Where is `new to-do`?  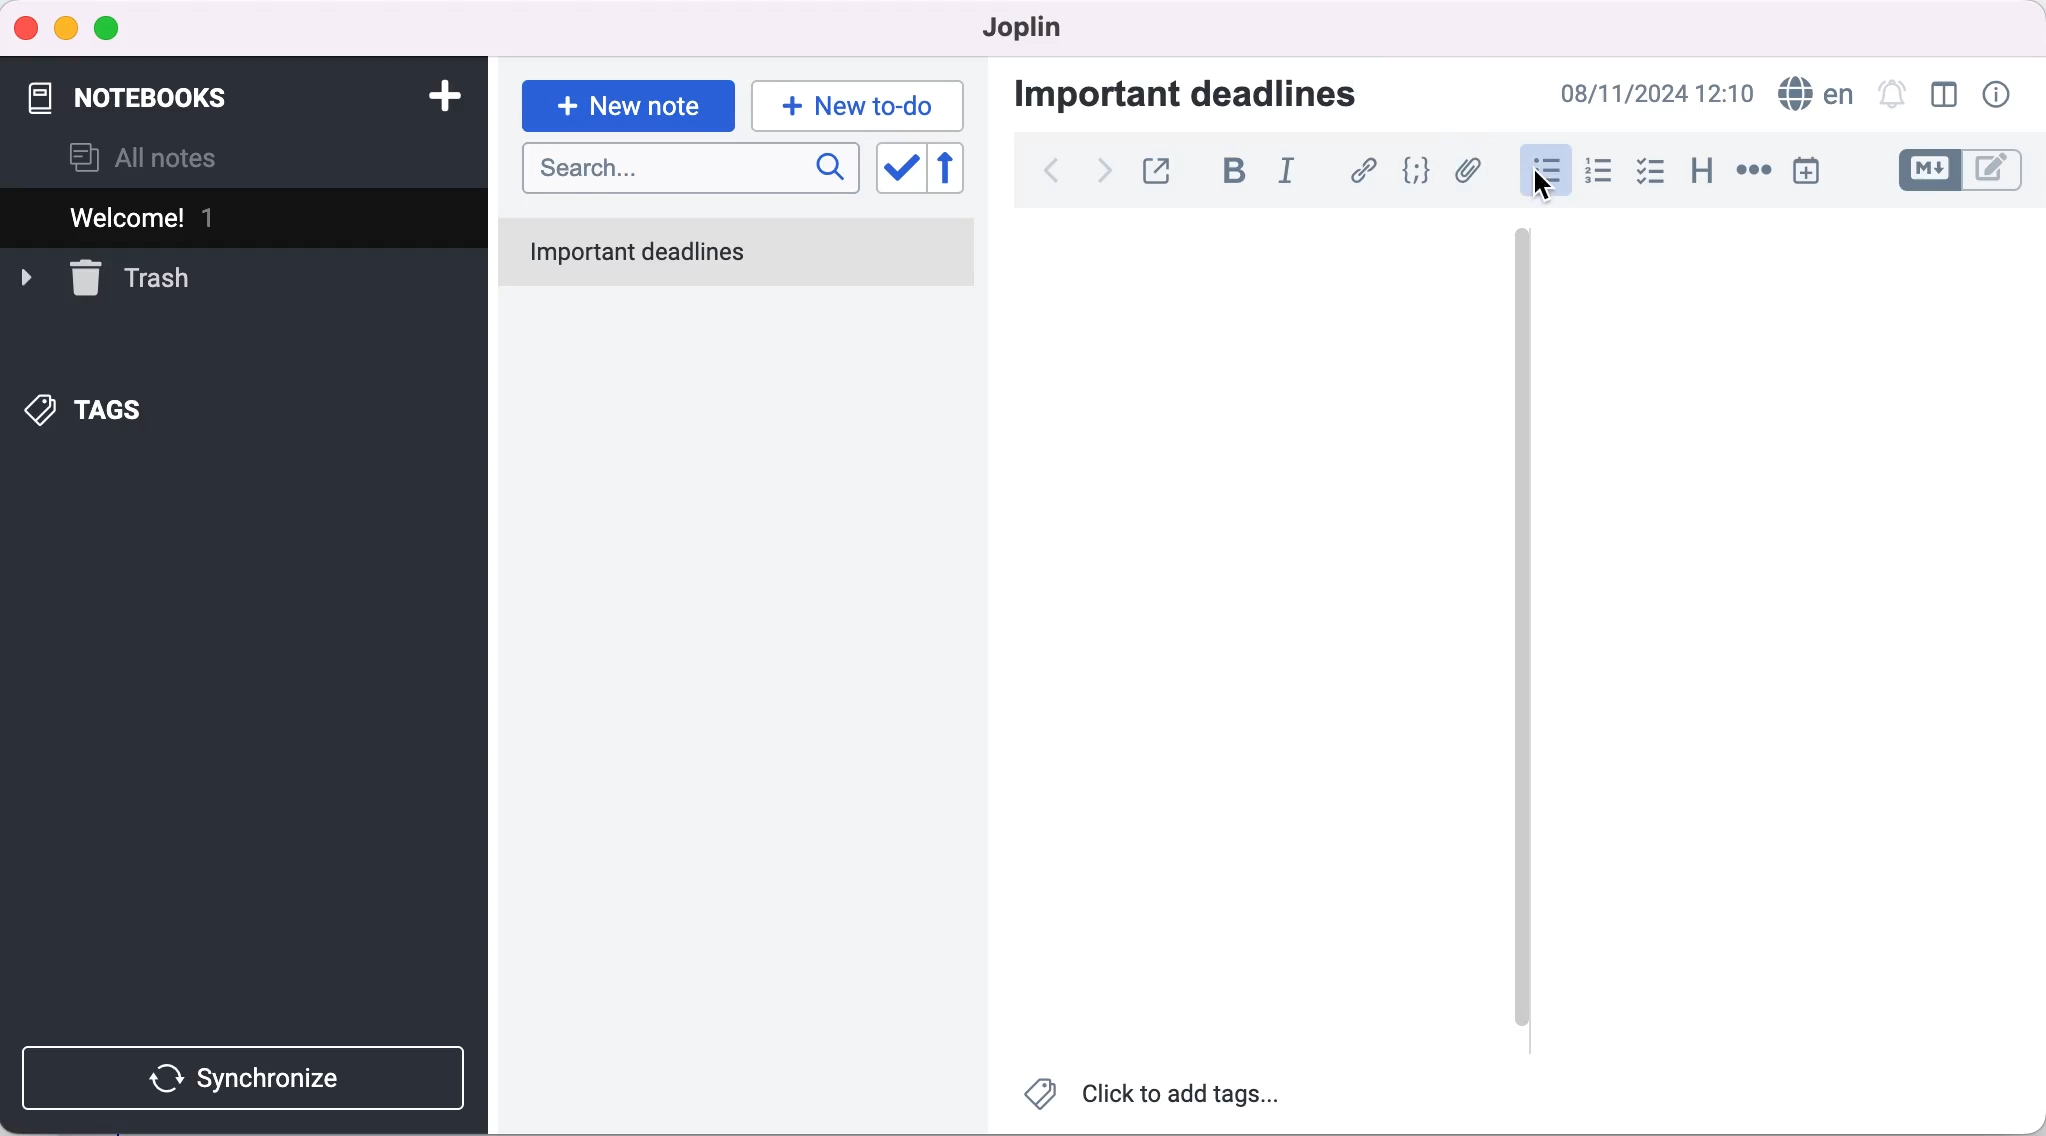 new to-do is located at coordinates (863, 105).